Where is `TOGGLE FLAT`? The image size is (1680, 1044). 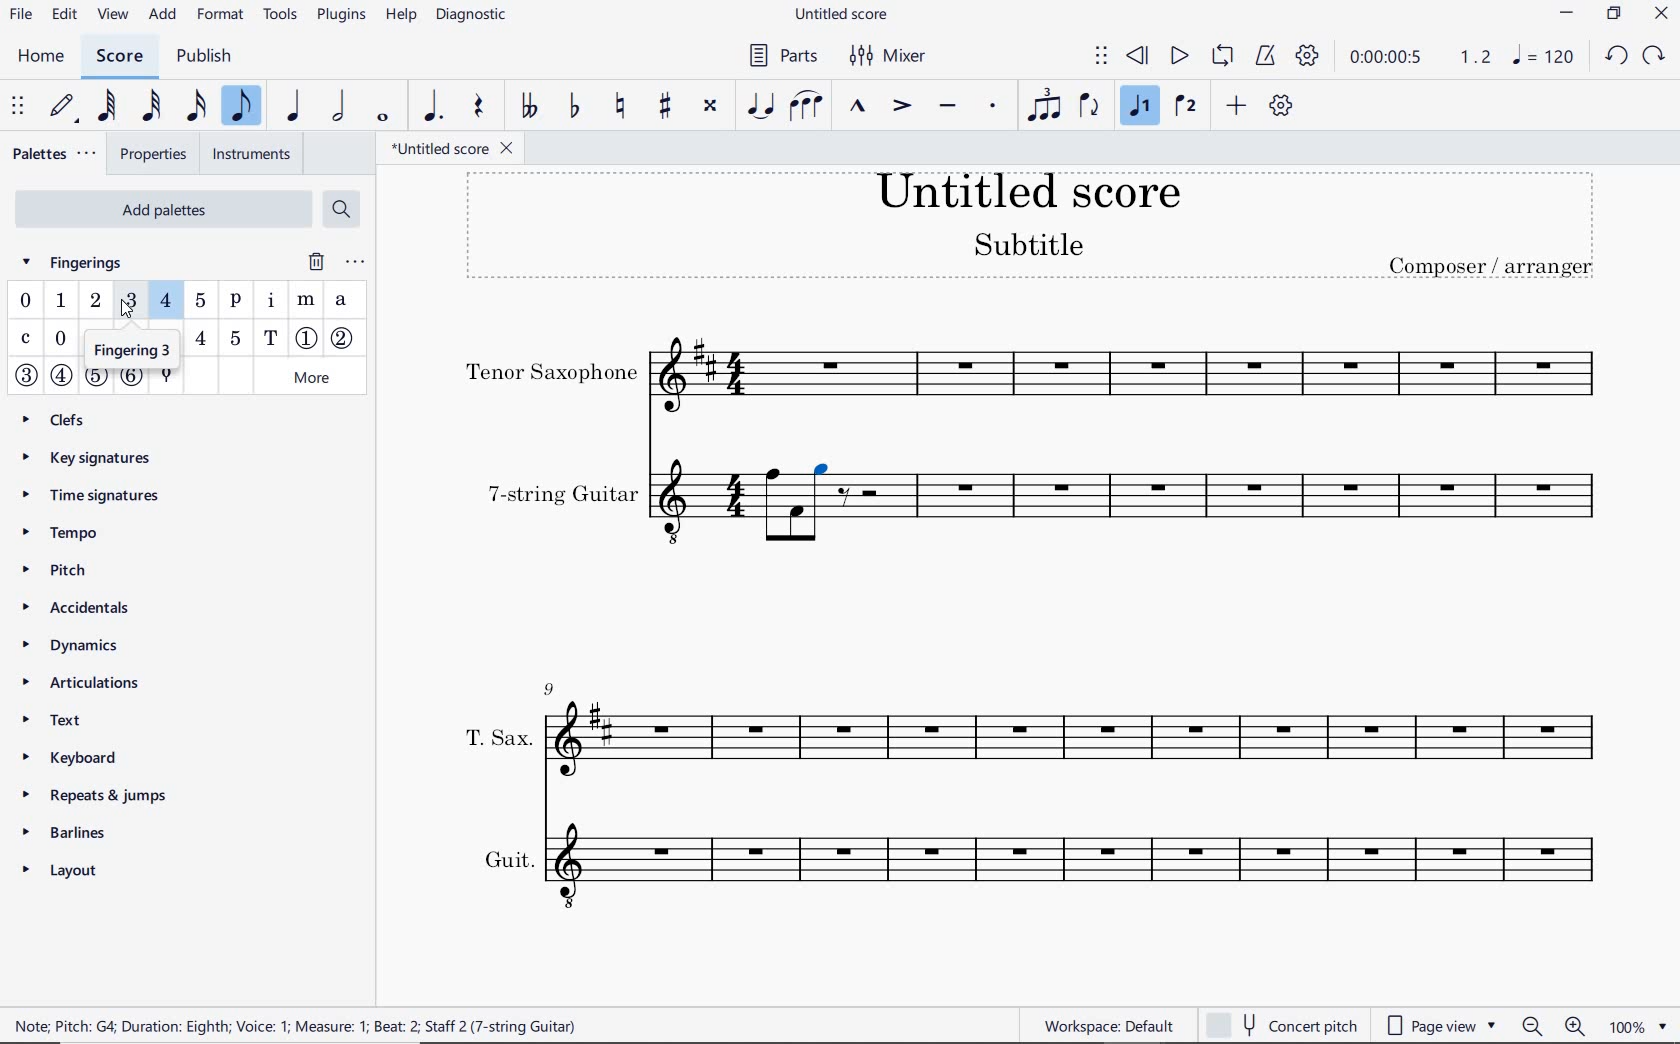 TOGGLE FLAT is located at coordinates (575, 107).